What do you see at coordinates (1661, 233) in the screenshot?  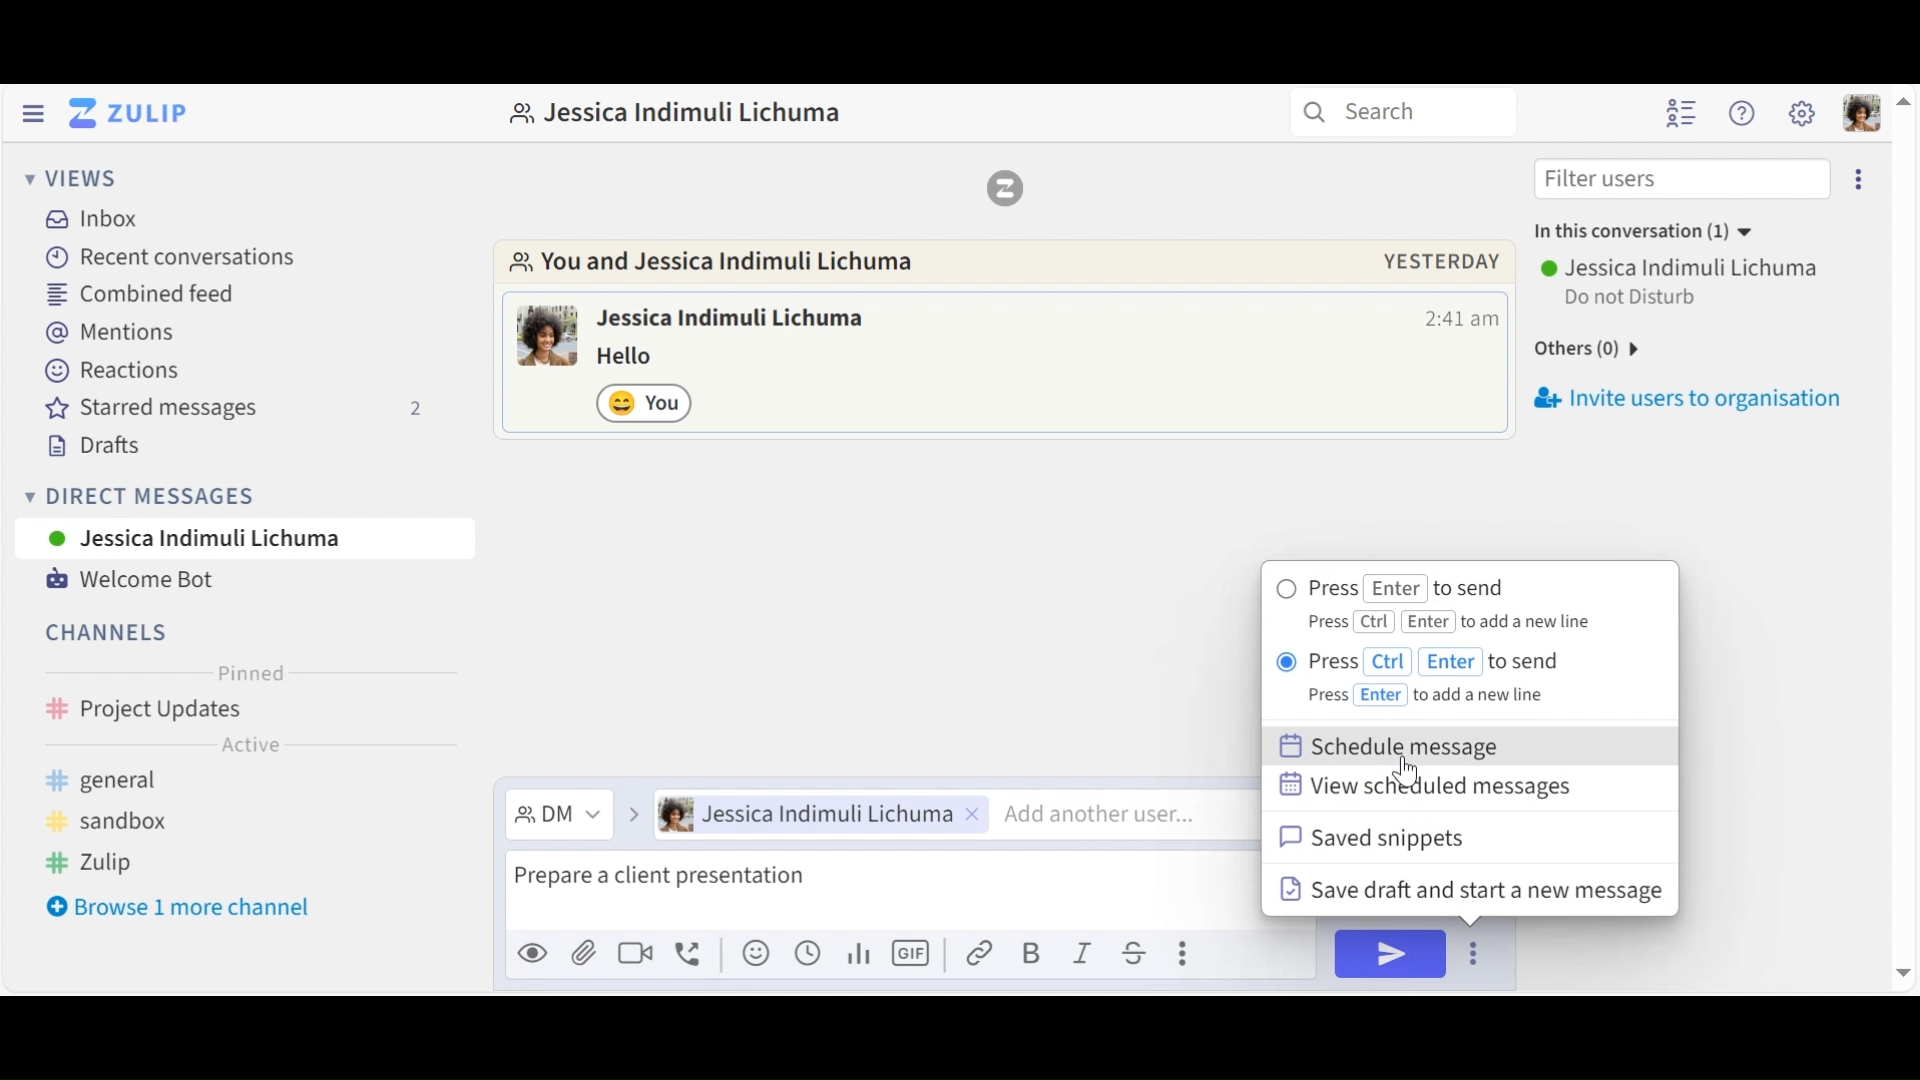 I see `in this conversation(1)` at bounding box center [1661, 233].